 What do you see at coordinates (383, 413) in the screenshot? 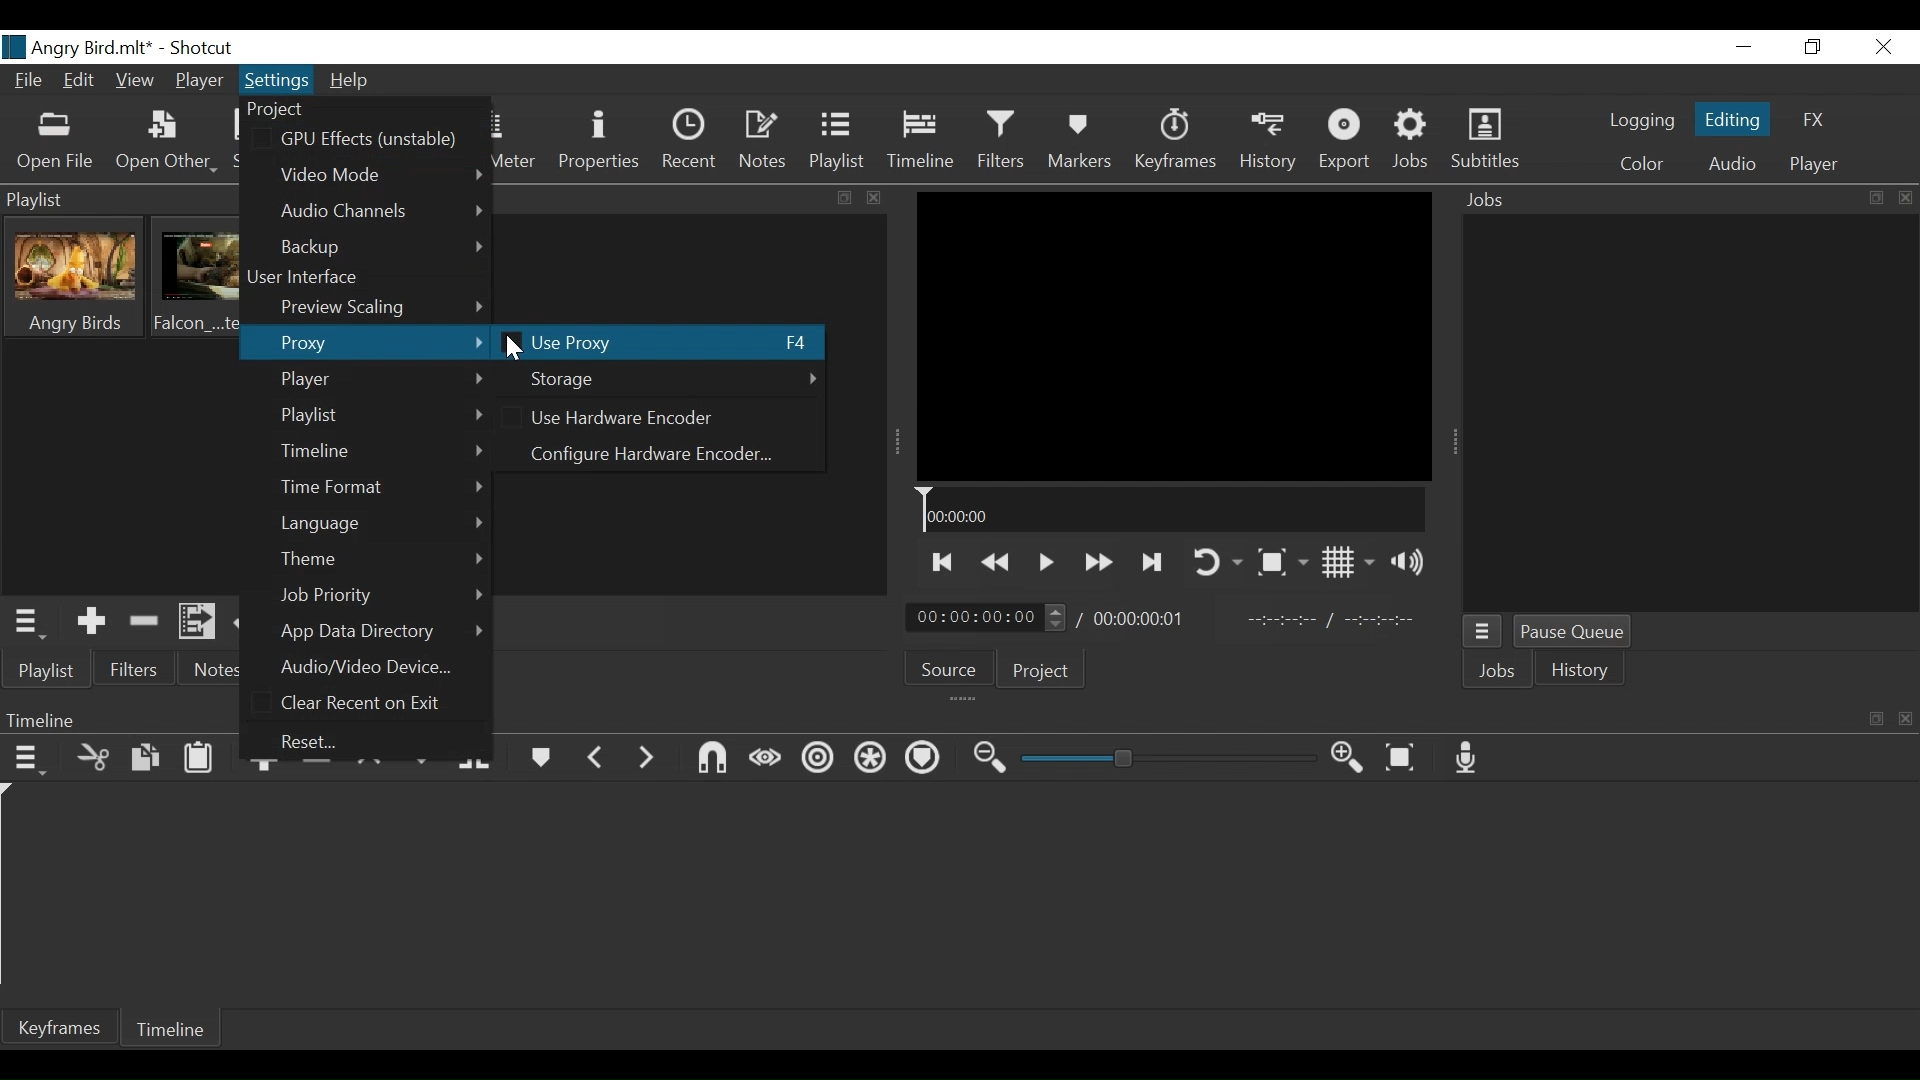
I see `Playlist` at bounding box center [383, 413].